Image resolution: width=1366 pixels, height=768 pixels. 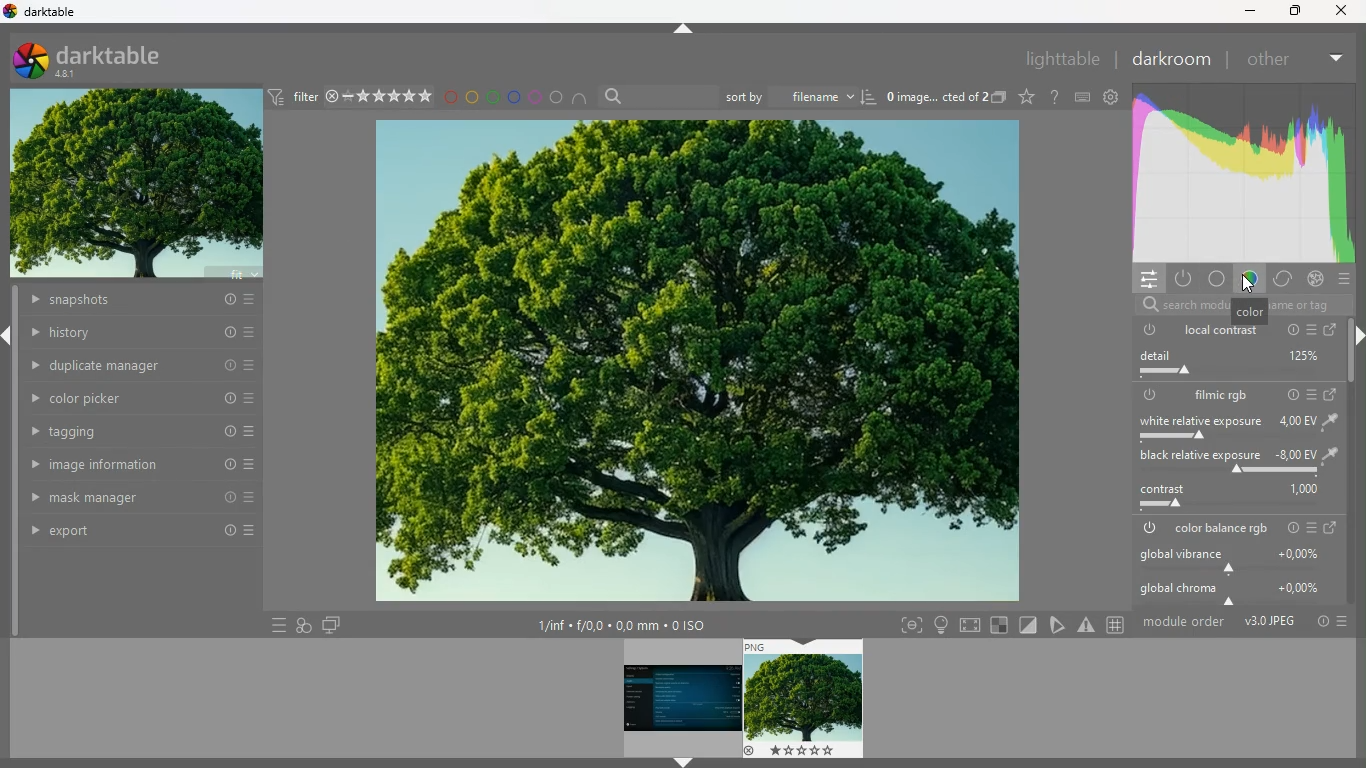 What do you see at coordinates (141, 496) in the screenshot?
I see `mask manager` at bounding box center [141, 496].